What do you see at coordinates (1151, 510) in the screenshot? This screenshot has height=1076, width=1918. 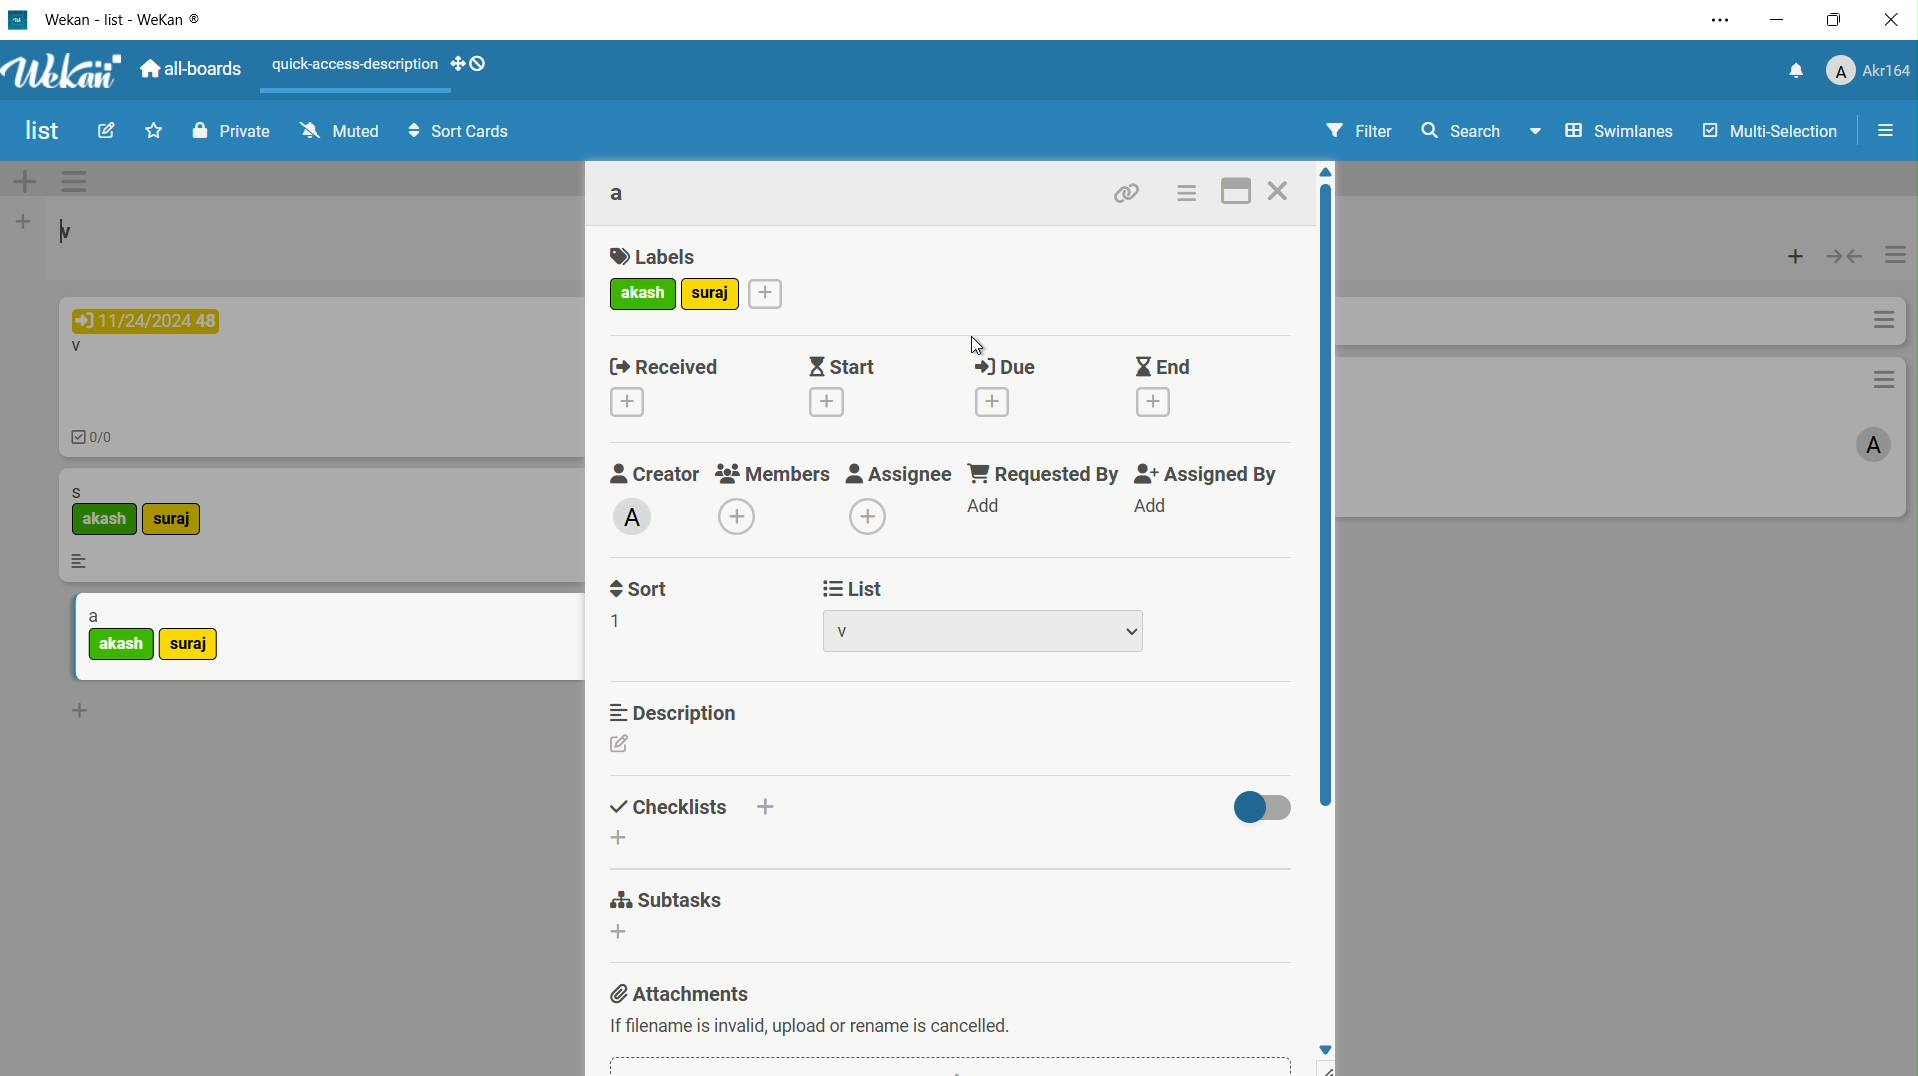 I see `add` at bounding box center [1151, 510].